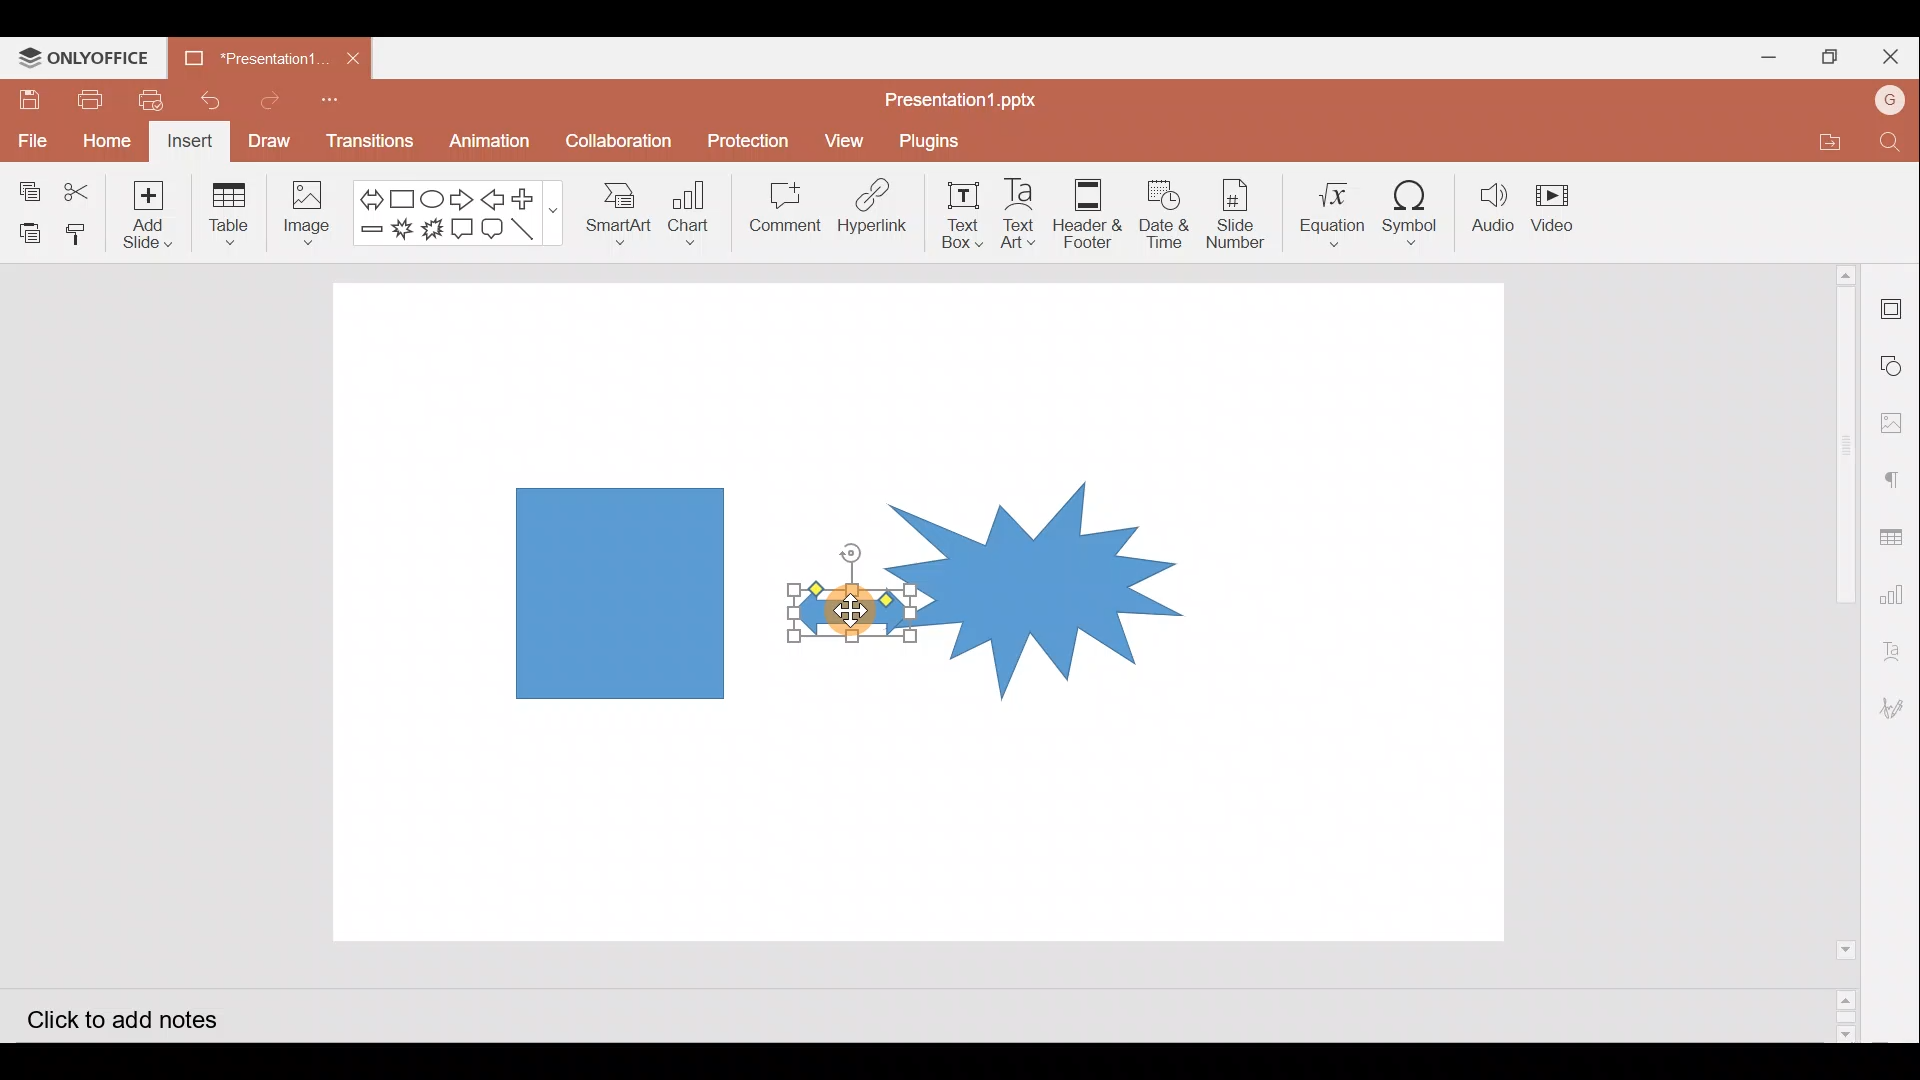 The height and width of the screenshot is (1080, 1920). Describe the element at coordinates (28, 99) in the screenshot. I see `Save` at that location.